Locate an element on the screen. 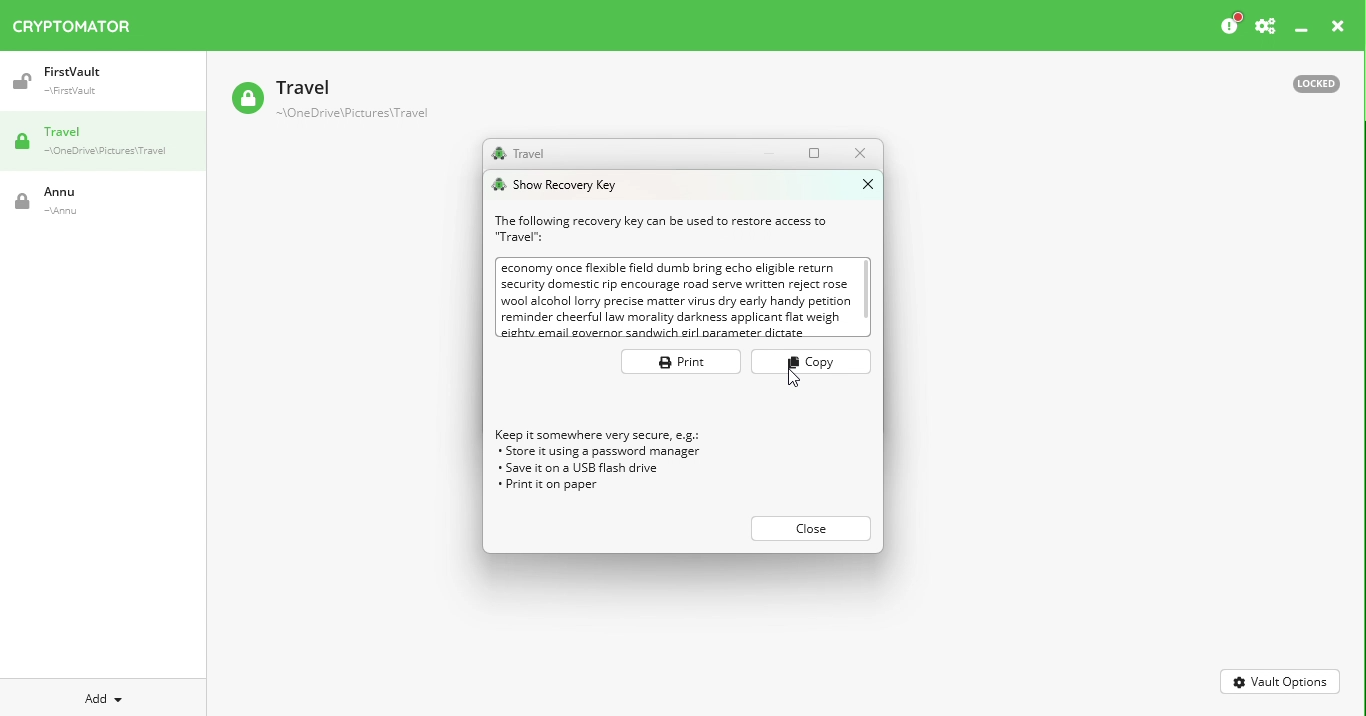 Image resolution: width=1366 pixels, height=716 pixels. Maximize is located at coordinates (818, 152).